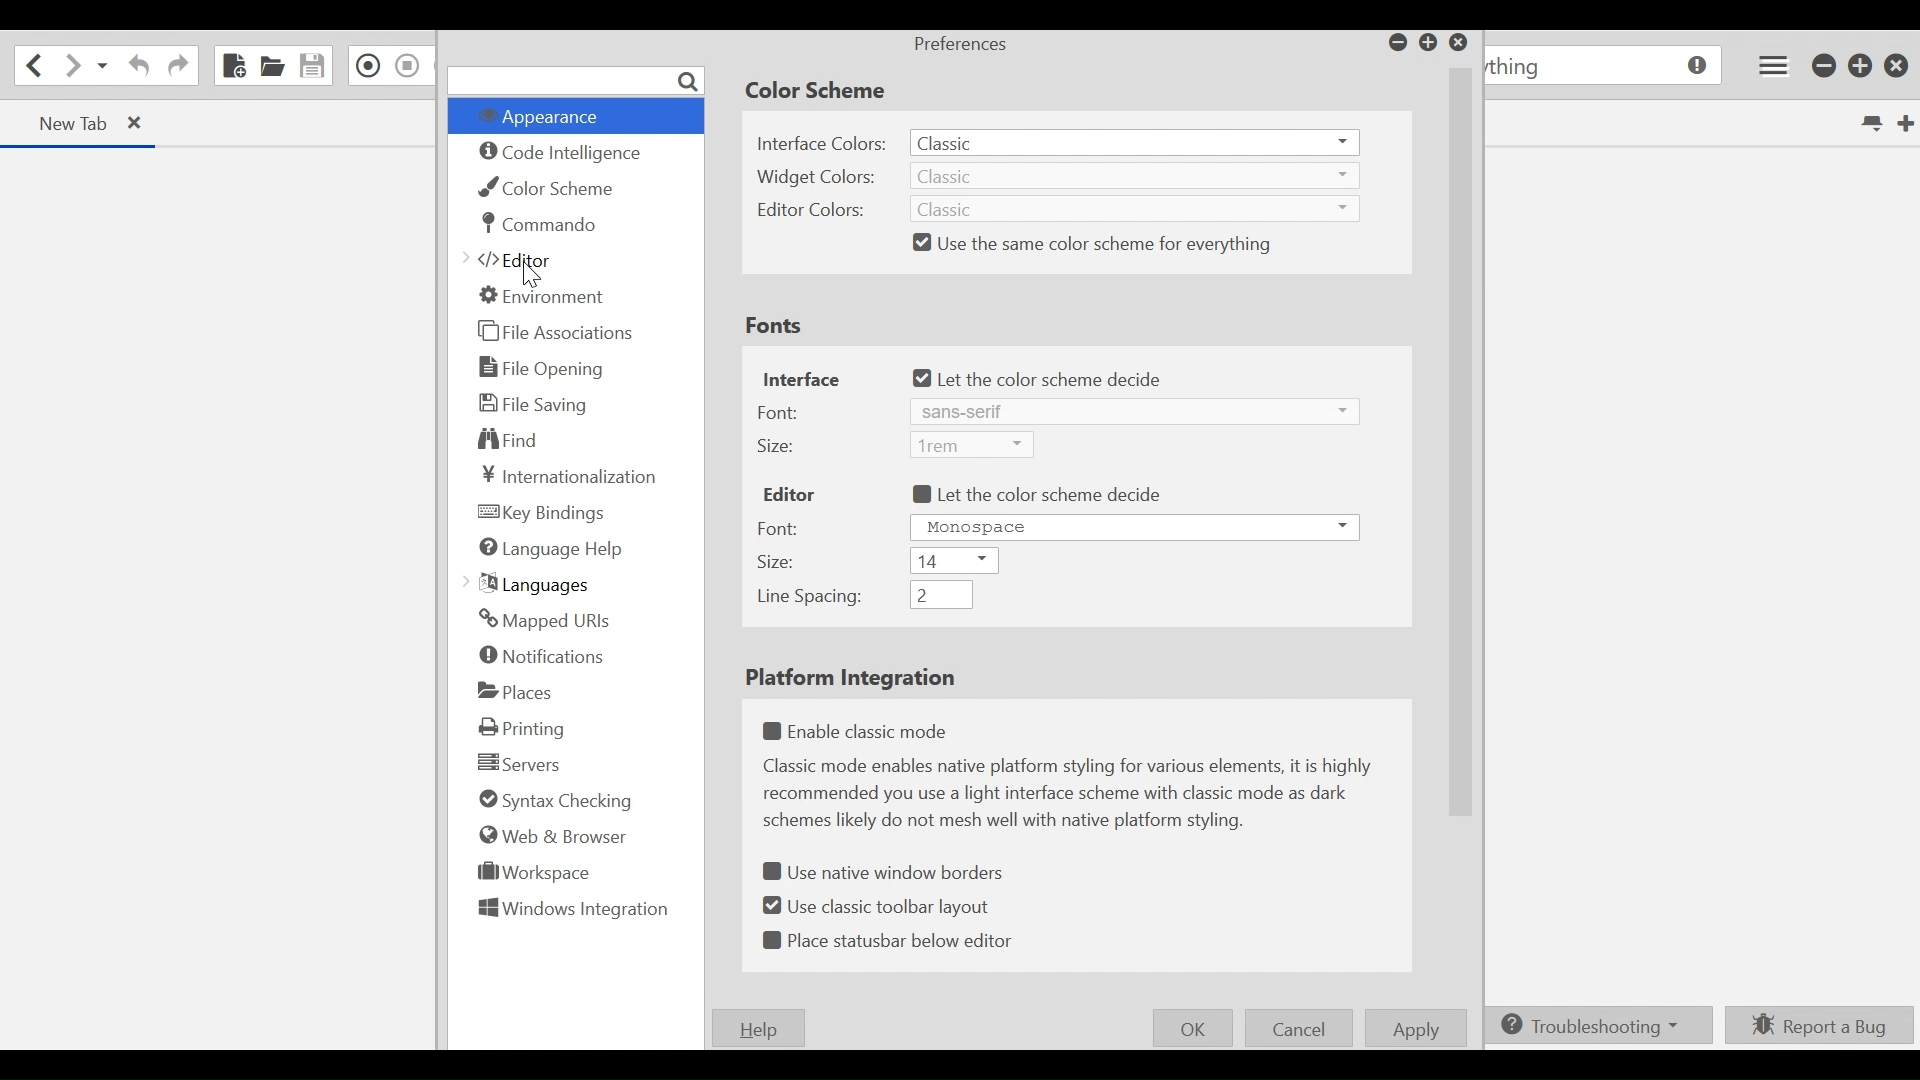  I want to click on Web & Browser, so click(556, 837).